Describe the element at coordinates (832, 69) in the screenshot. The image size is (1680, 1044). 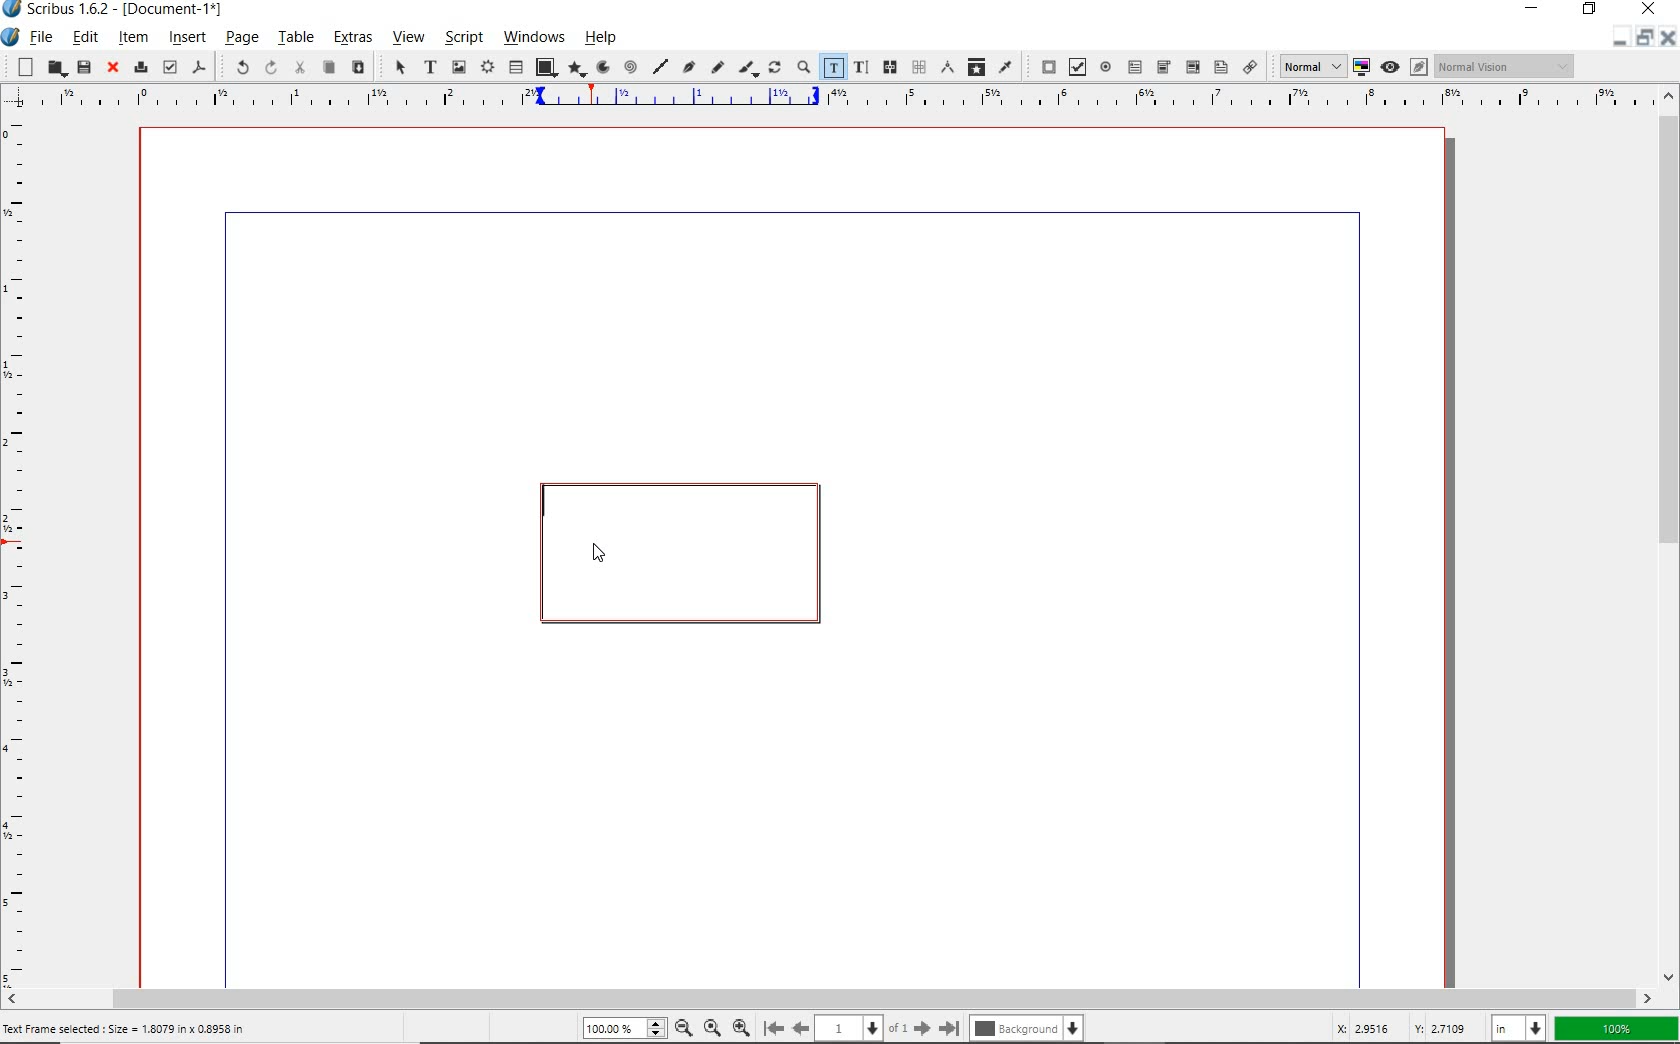
I see `edit contents of frame` at that location.